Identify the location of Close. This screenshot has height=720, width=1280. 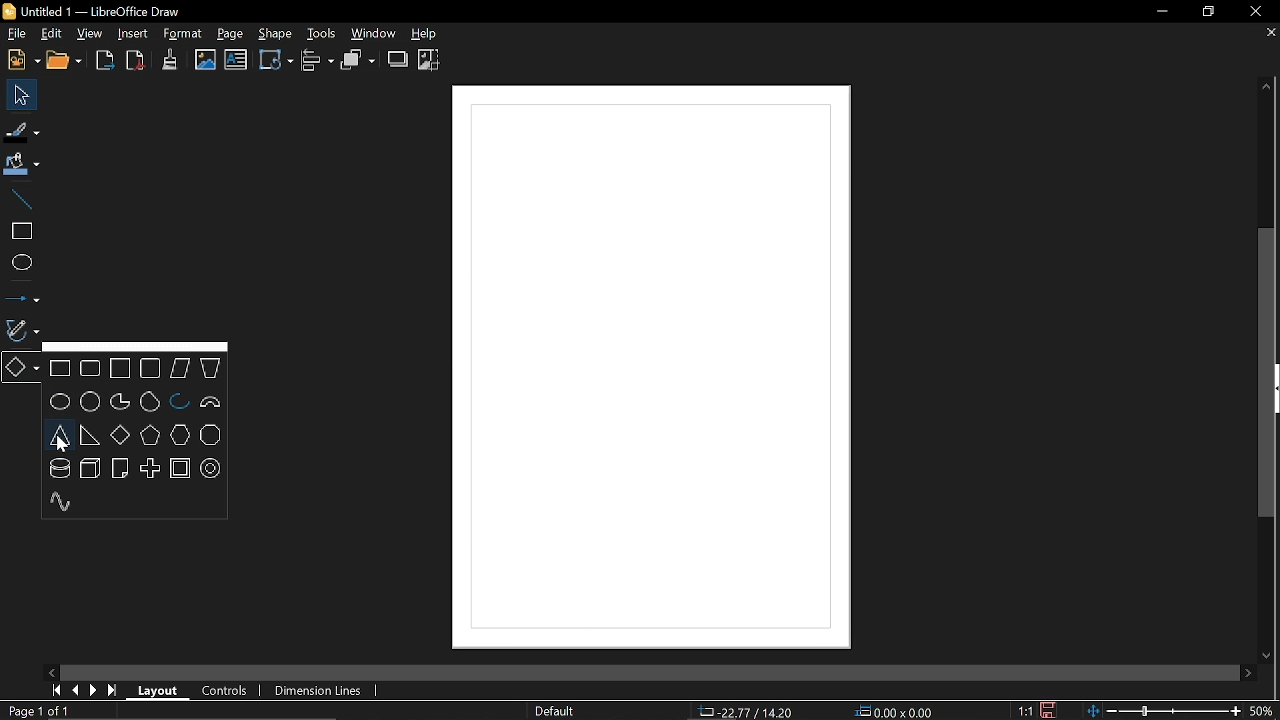
(1254, 13).